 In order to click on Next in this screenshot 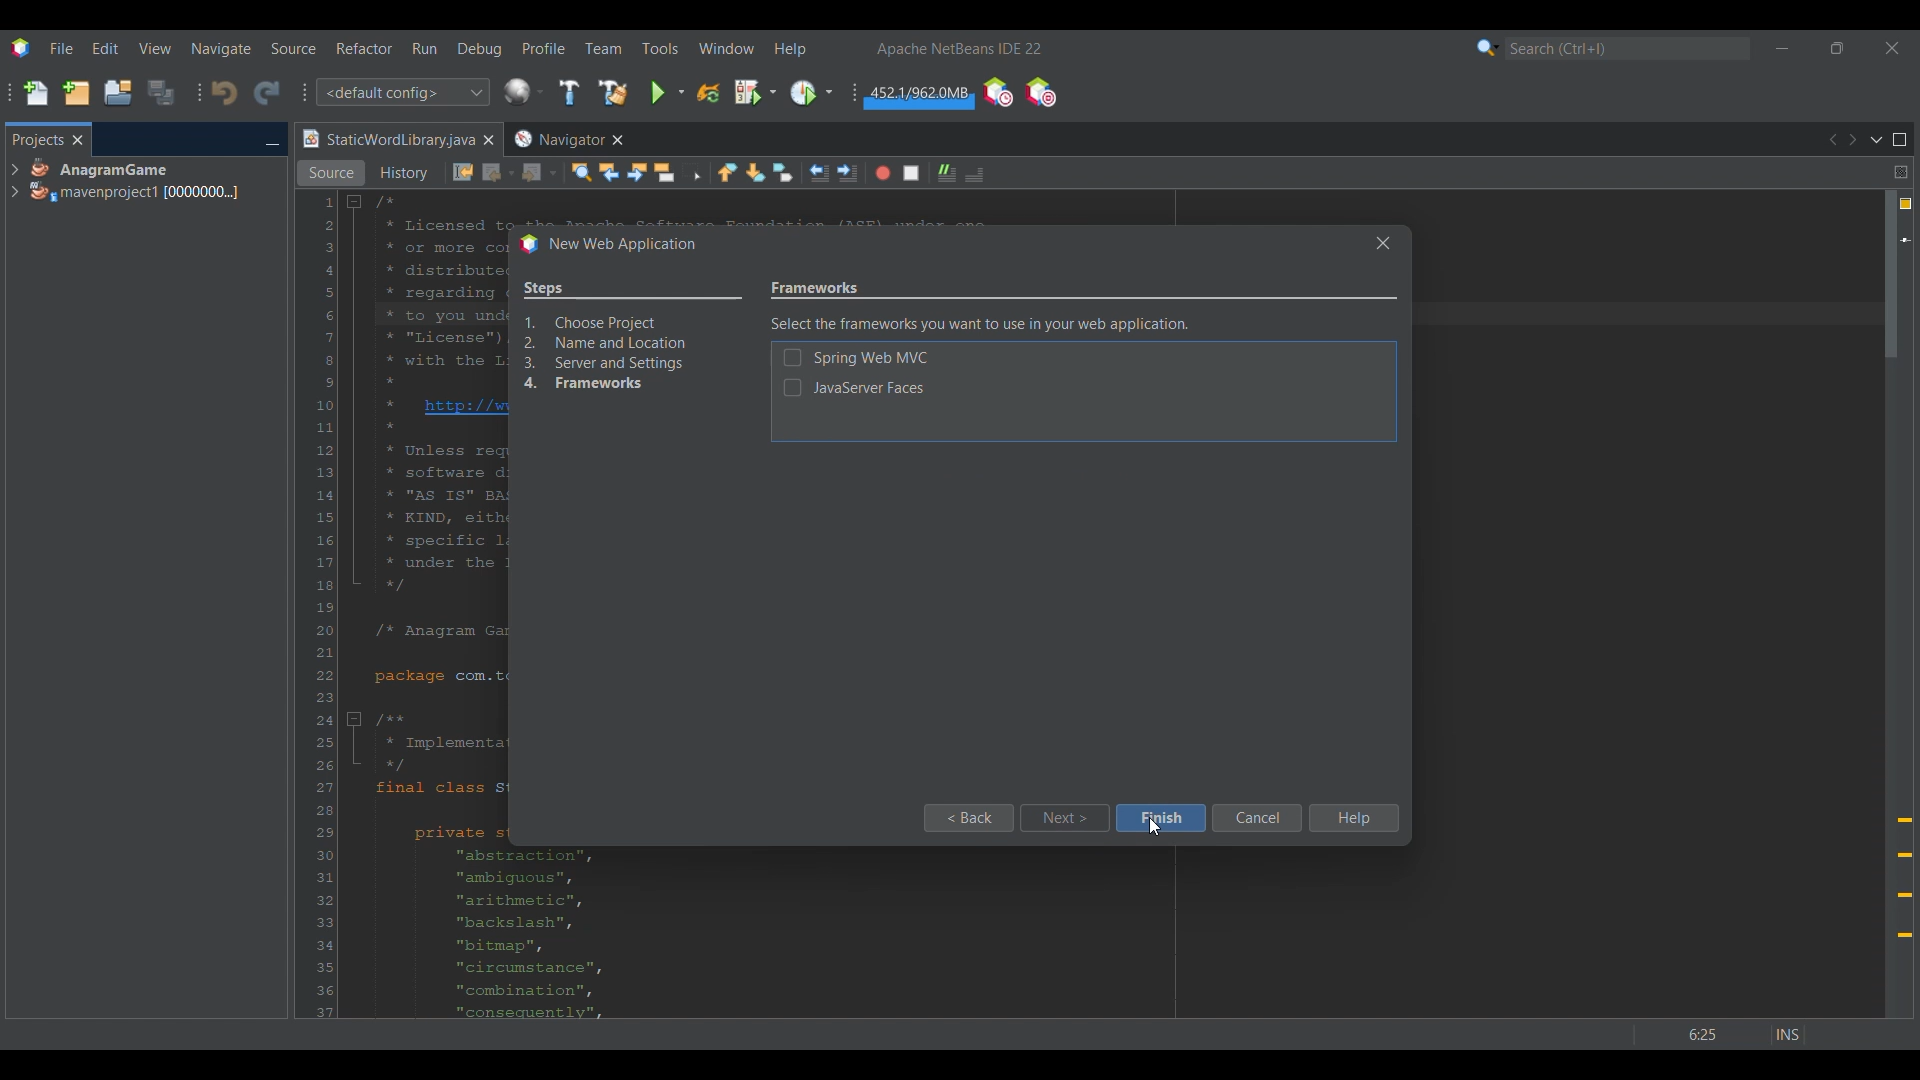, I will do `click(1852, 140)`.